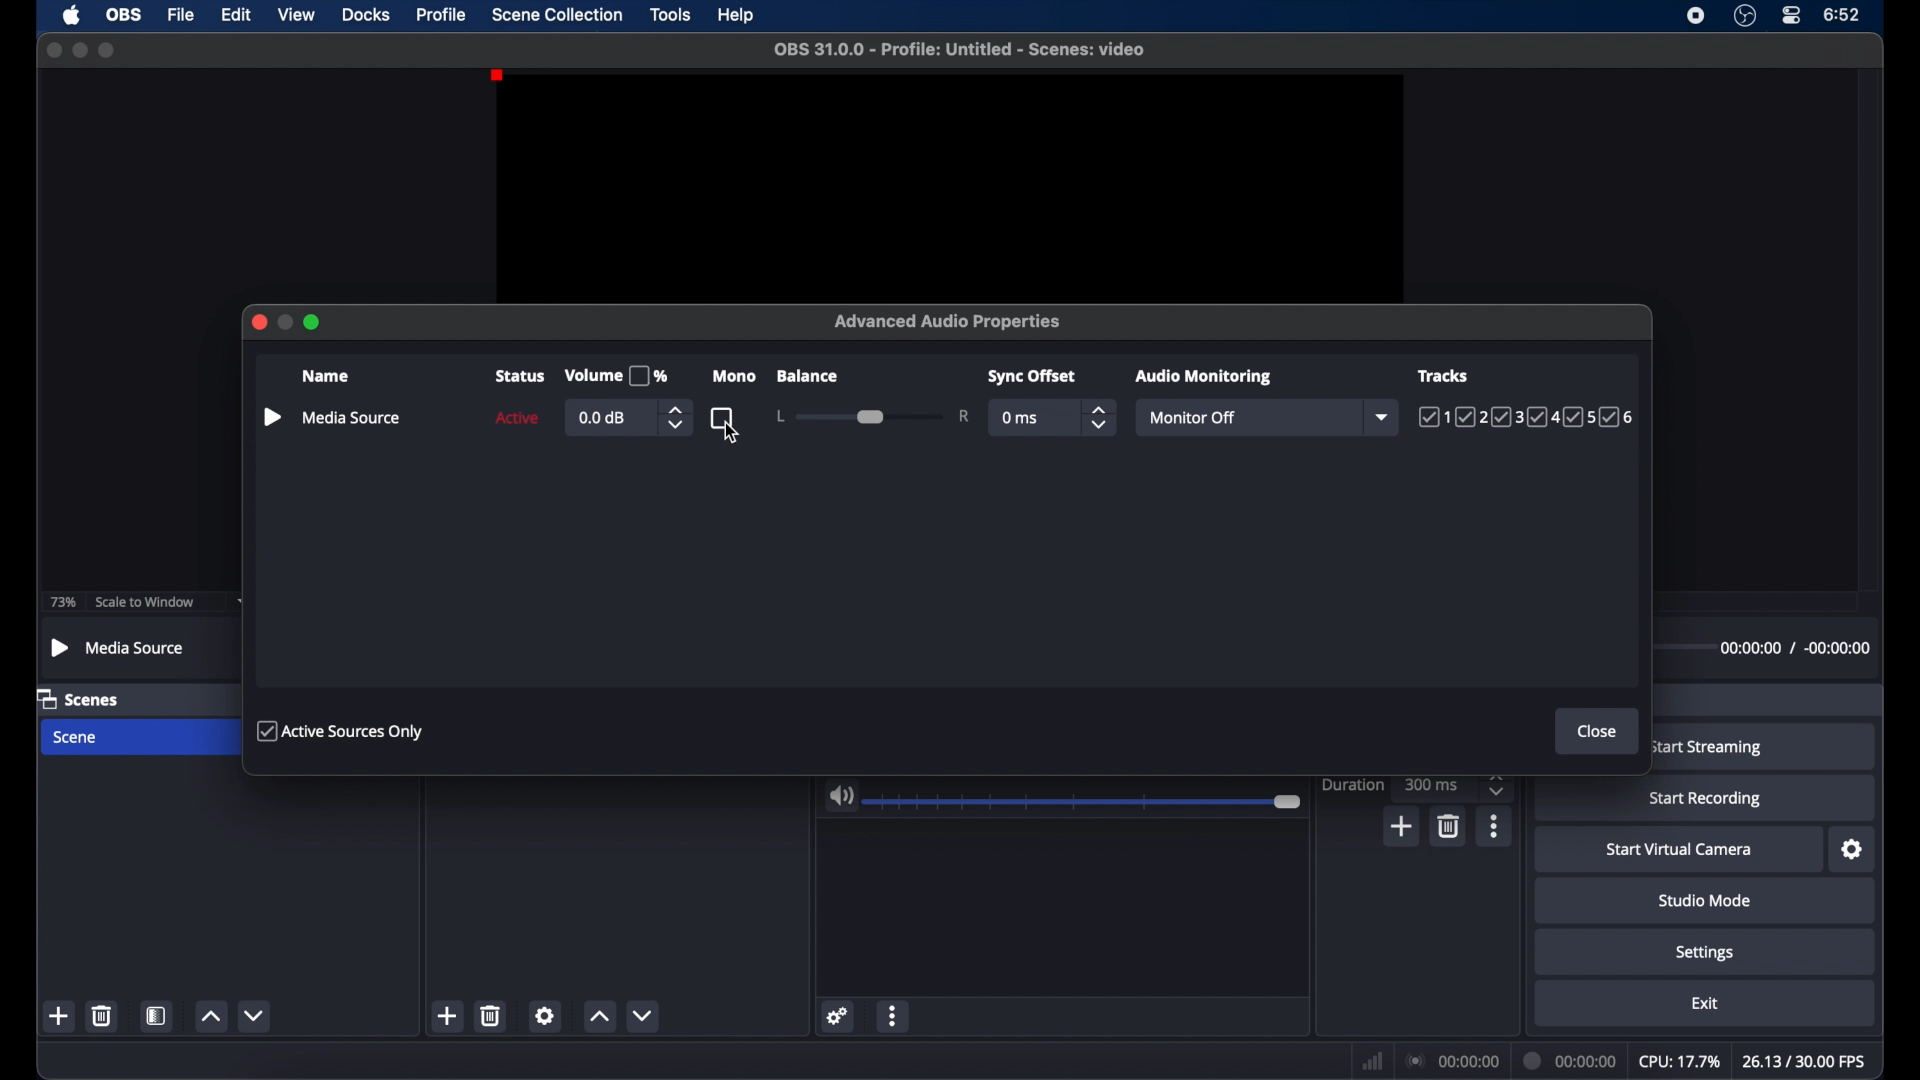 The width and height of the screenshot is (1920, 1080). Describe the element at coordinates (119, 647) in the screenshot. I see `media source` at that location.